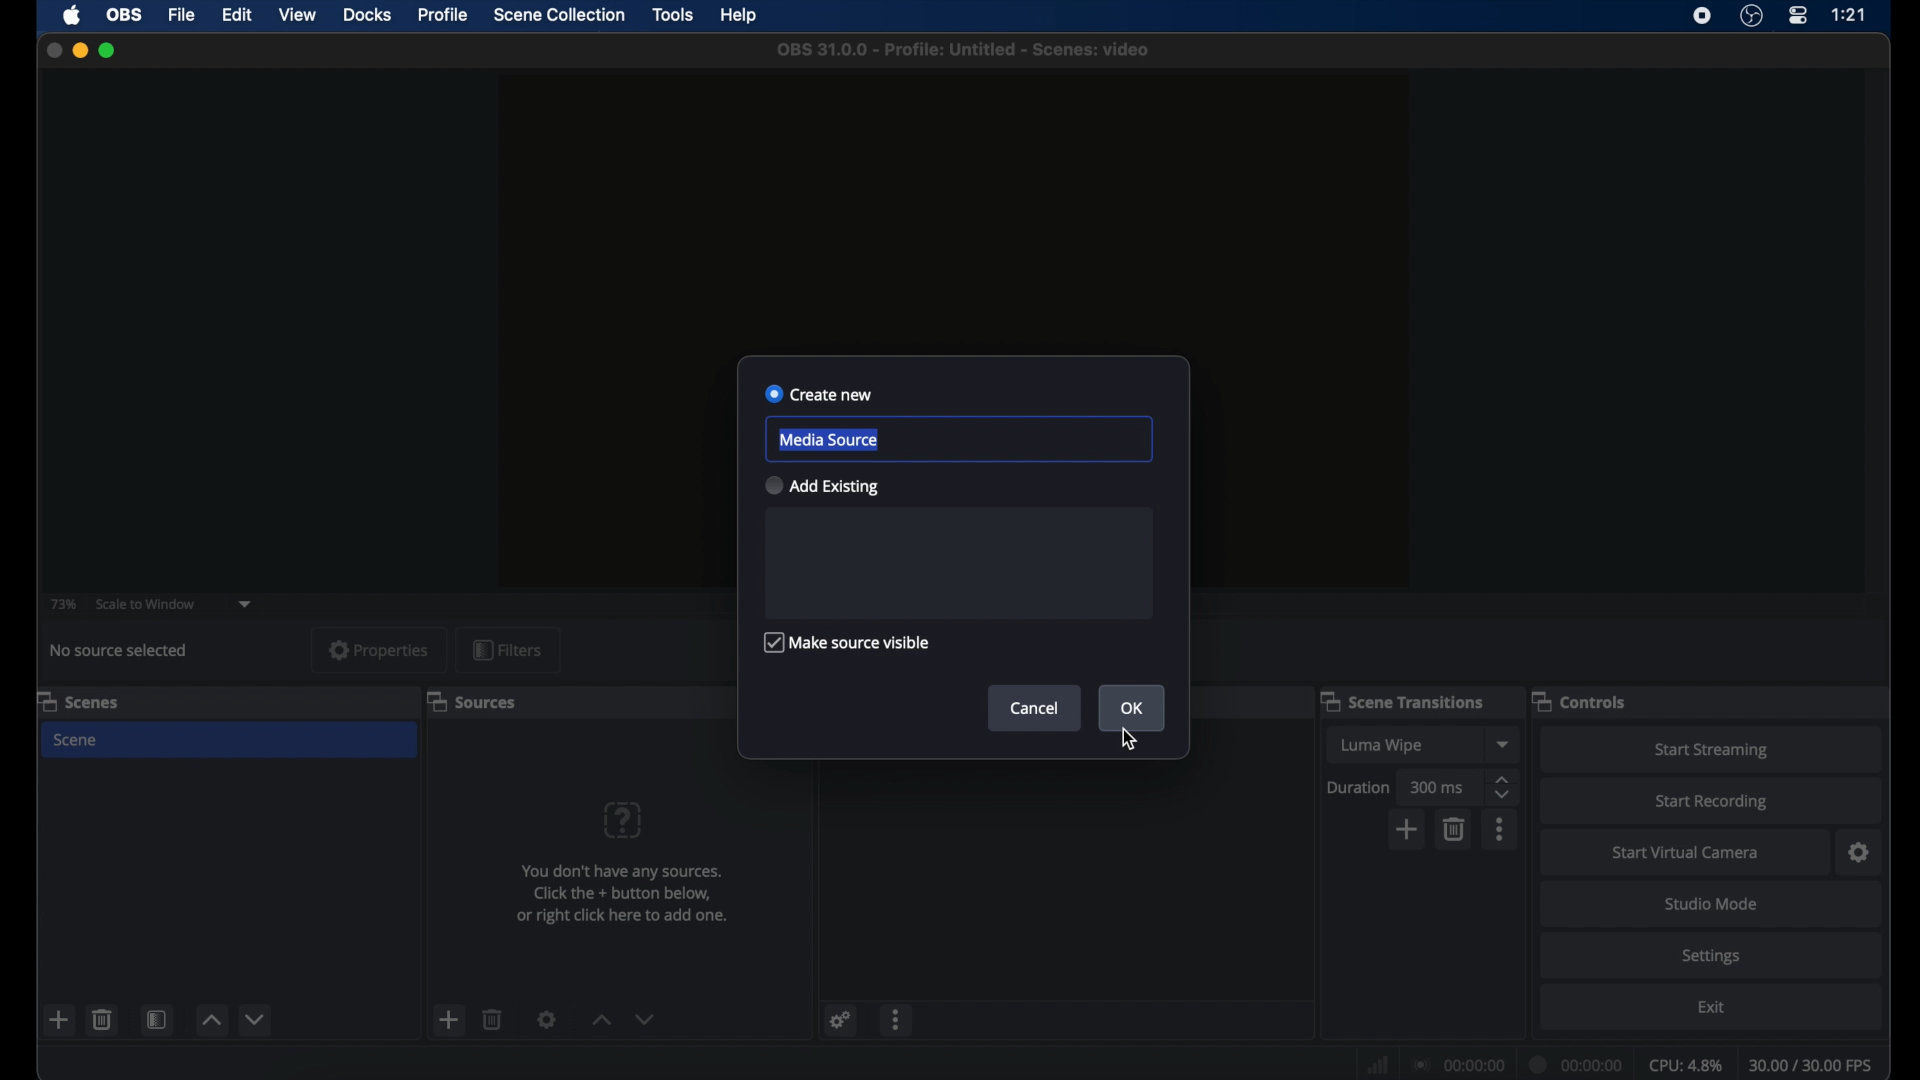  I want to click on delete, so click(101, 1019).